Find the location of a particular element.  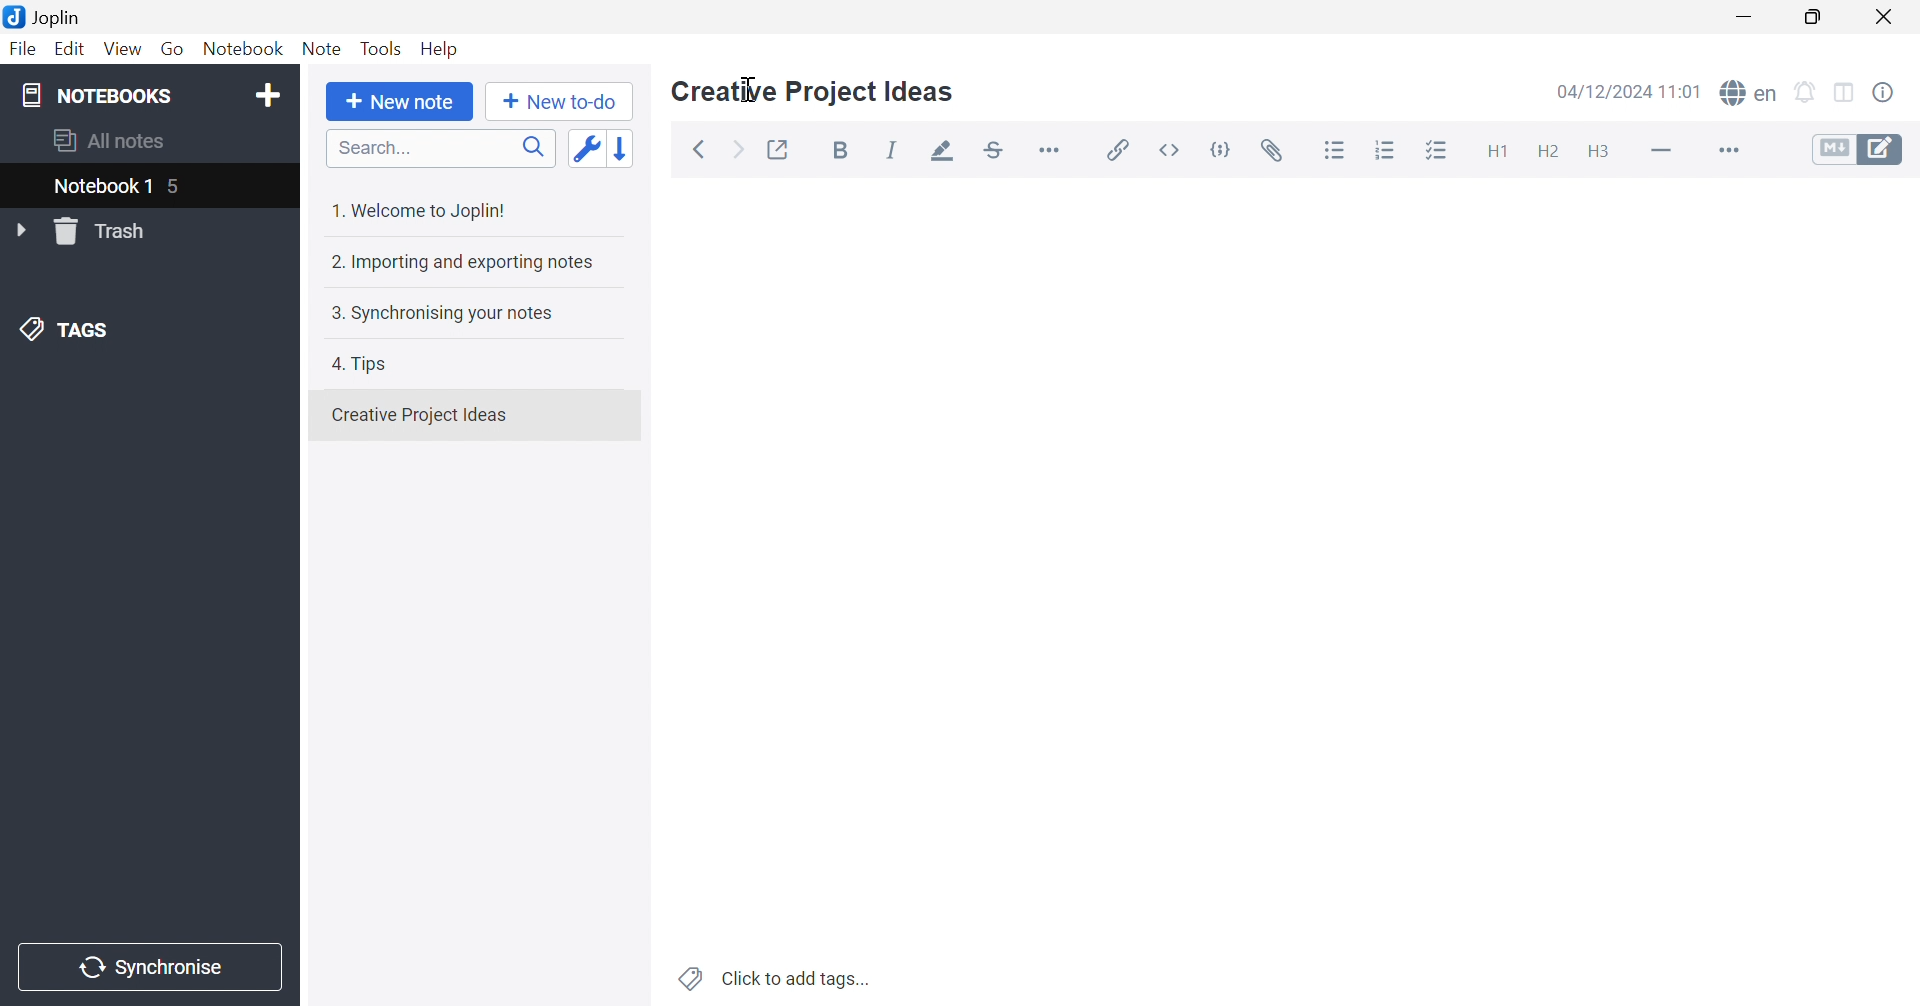

All notes is located at coordinates (105, 140).